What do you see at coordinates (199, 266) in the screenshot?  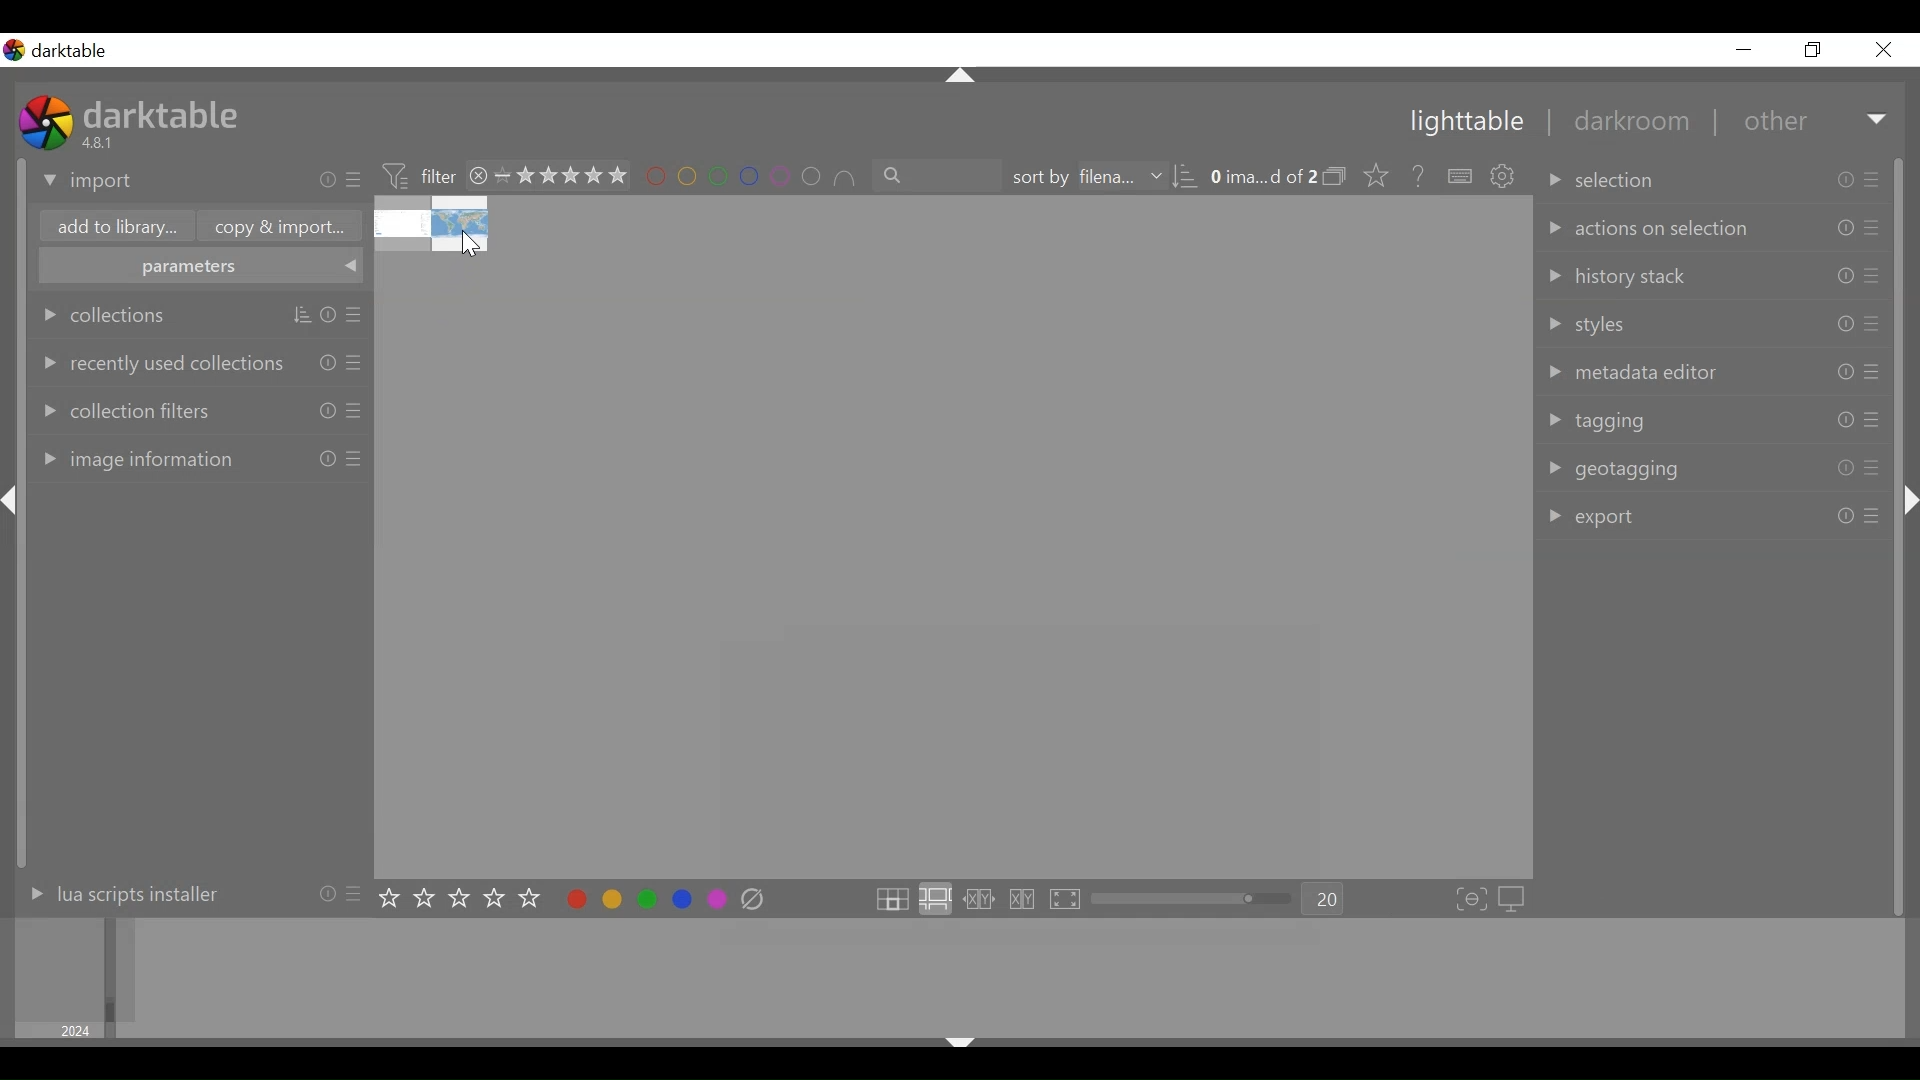 I see `parameters` at bounding box center [199, 266].